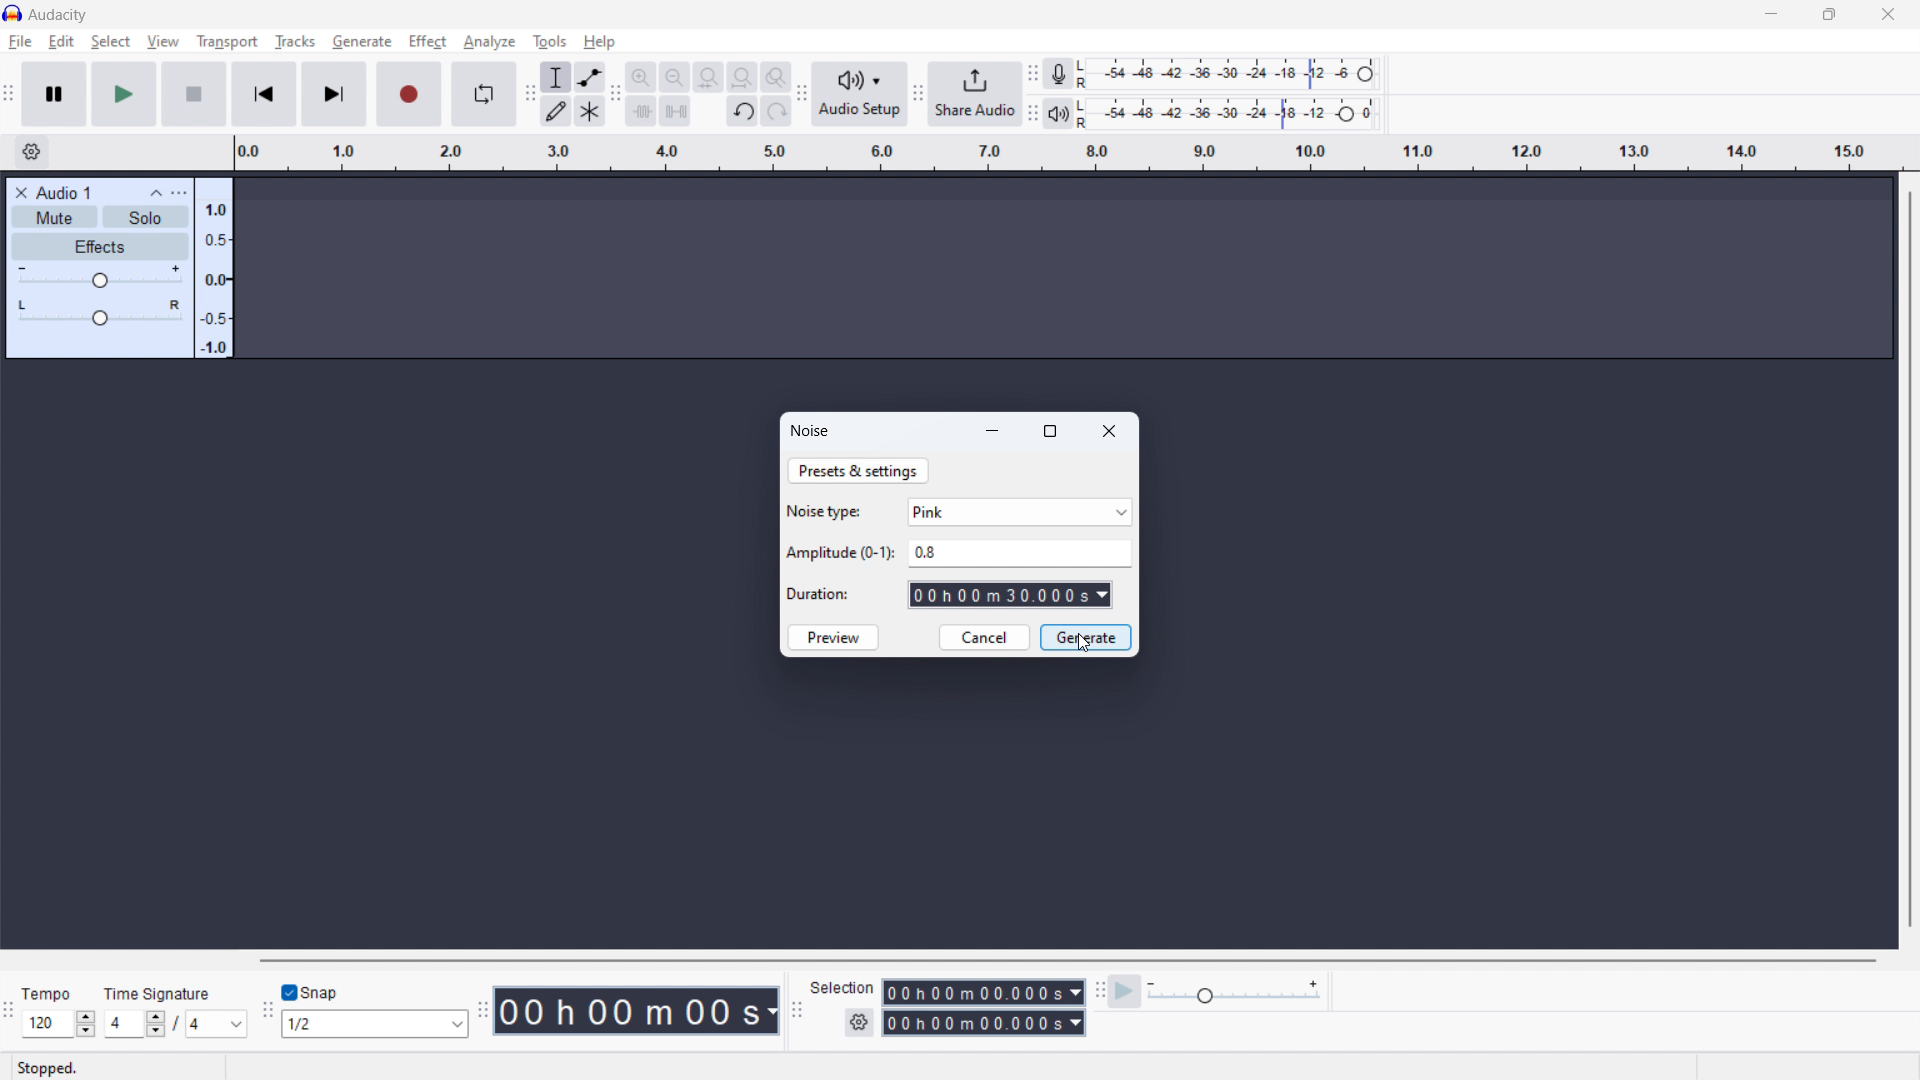 Image resolution: width=1920 pixels, height=1080 pixels. Describe the element at coordinates (1083, 645) in the screenshot. I see `cursor` at that location.